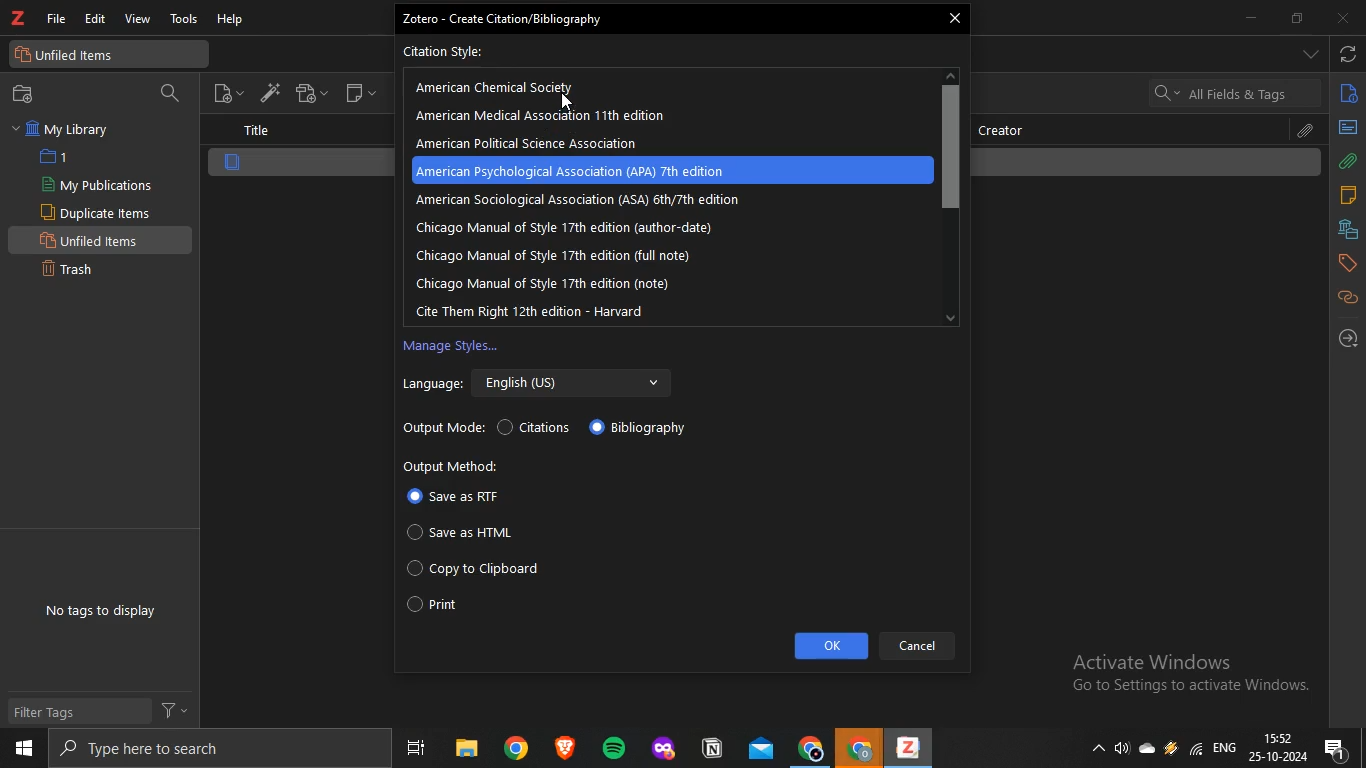  Describe the element at coordinates (58, 157) in the screenshot. I see `1` at that location.